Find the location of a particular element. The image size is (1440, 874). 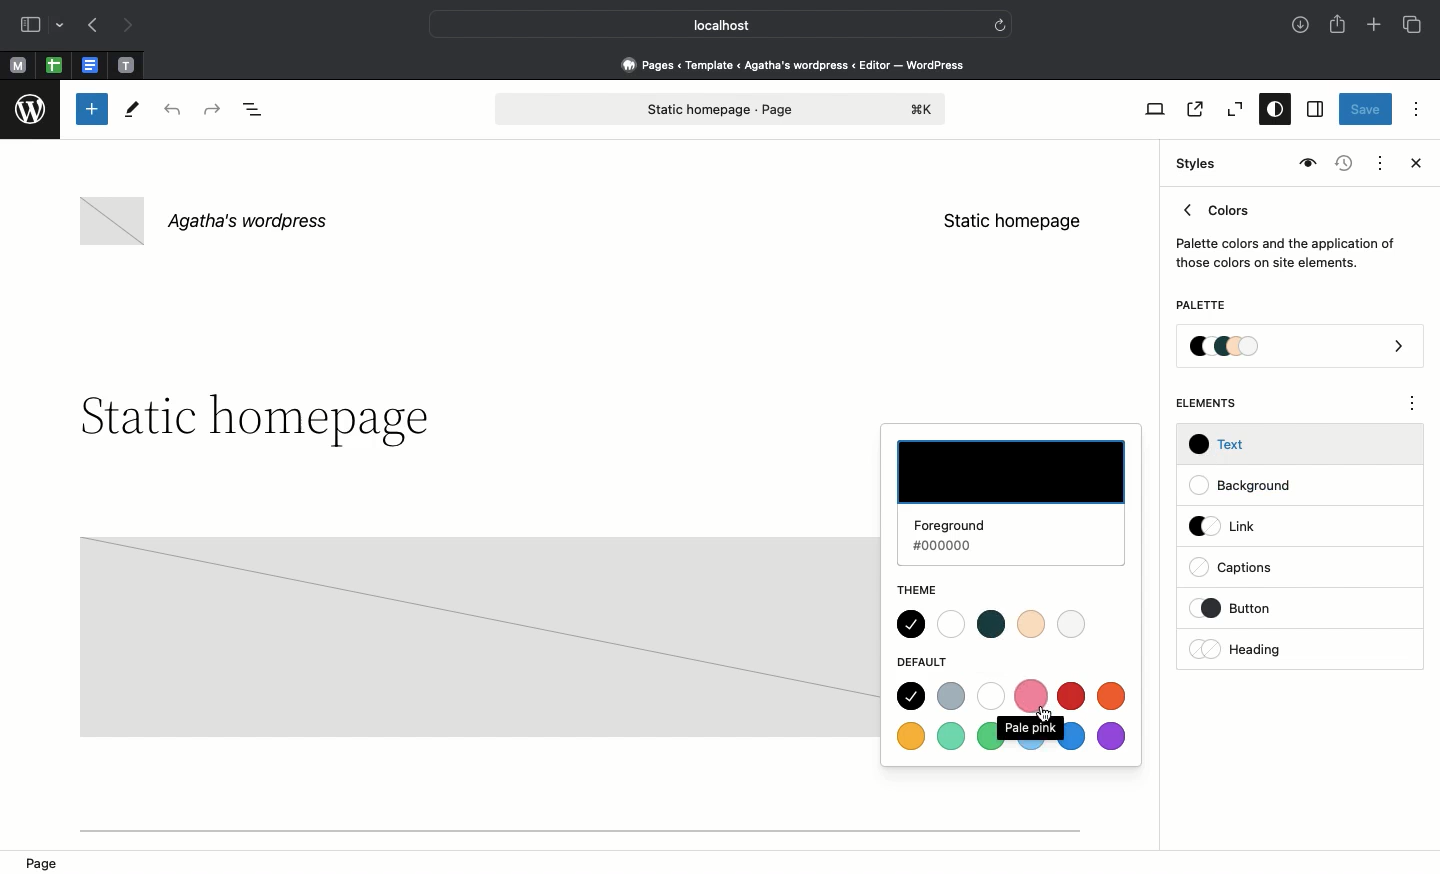

wordpress is located at coordinates (31, 110).